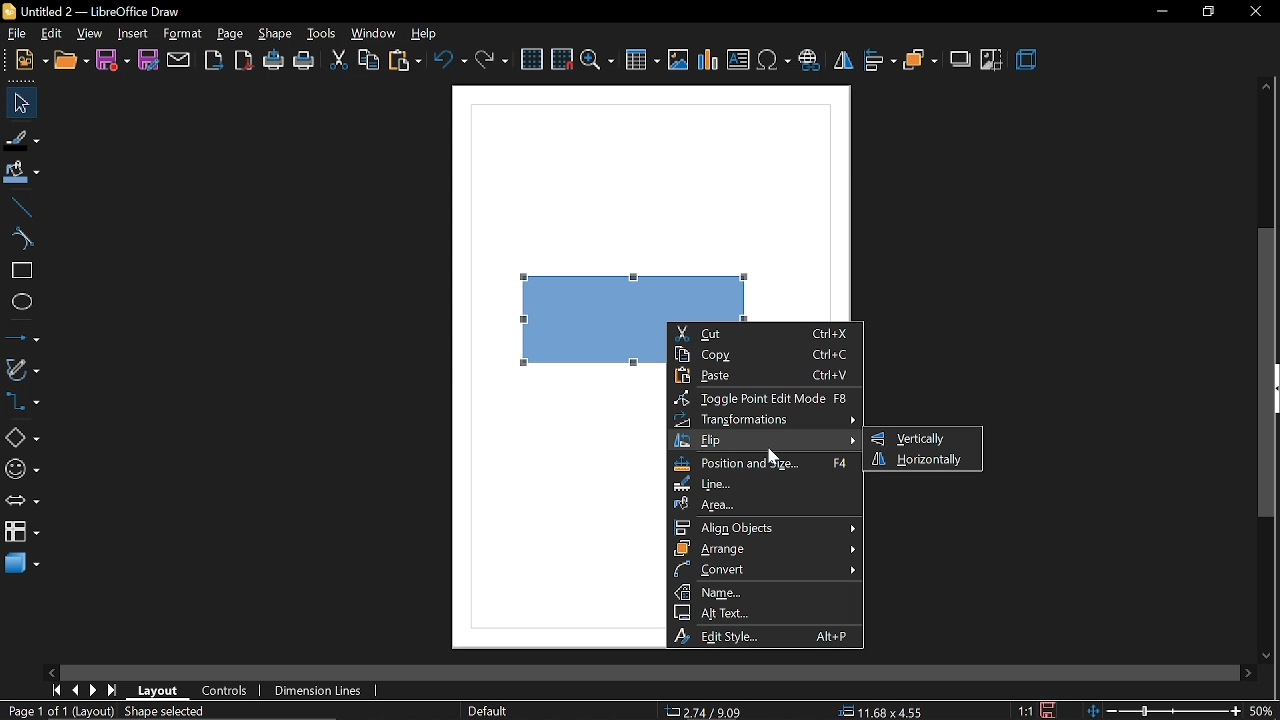  What do you see at coordinates (18, 33) in the screenshot?
I see `file` at bounding box center [18, 33].